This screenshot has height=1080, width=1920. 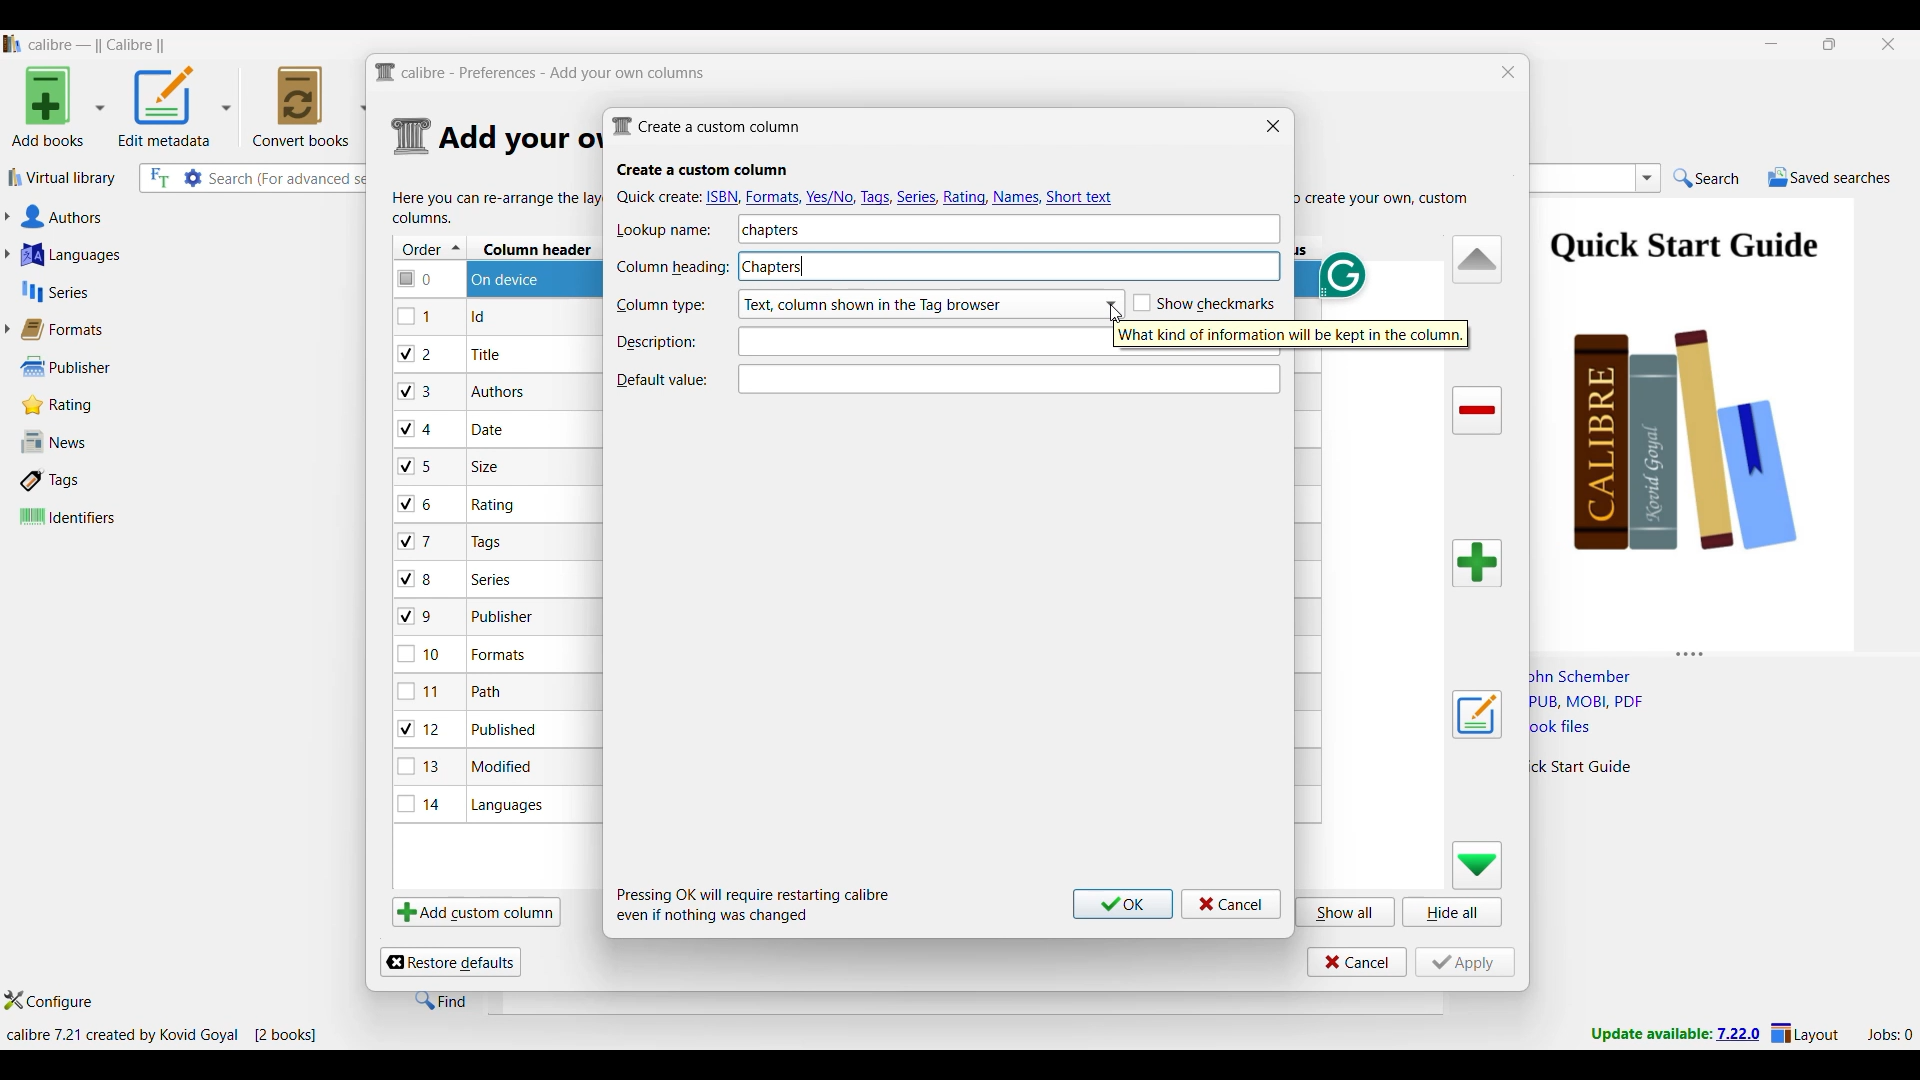 What do you see at coordinates (1772, 44) in the screenshot?
I see `Minimize` at bounding box center [1772, 44].